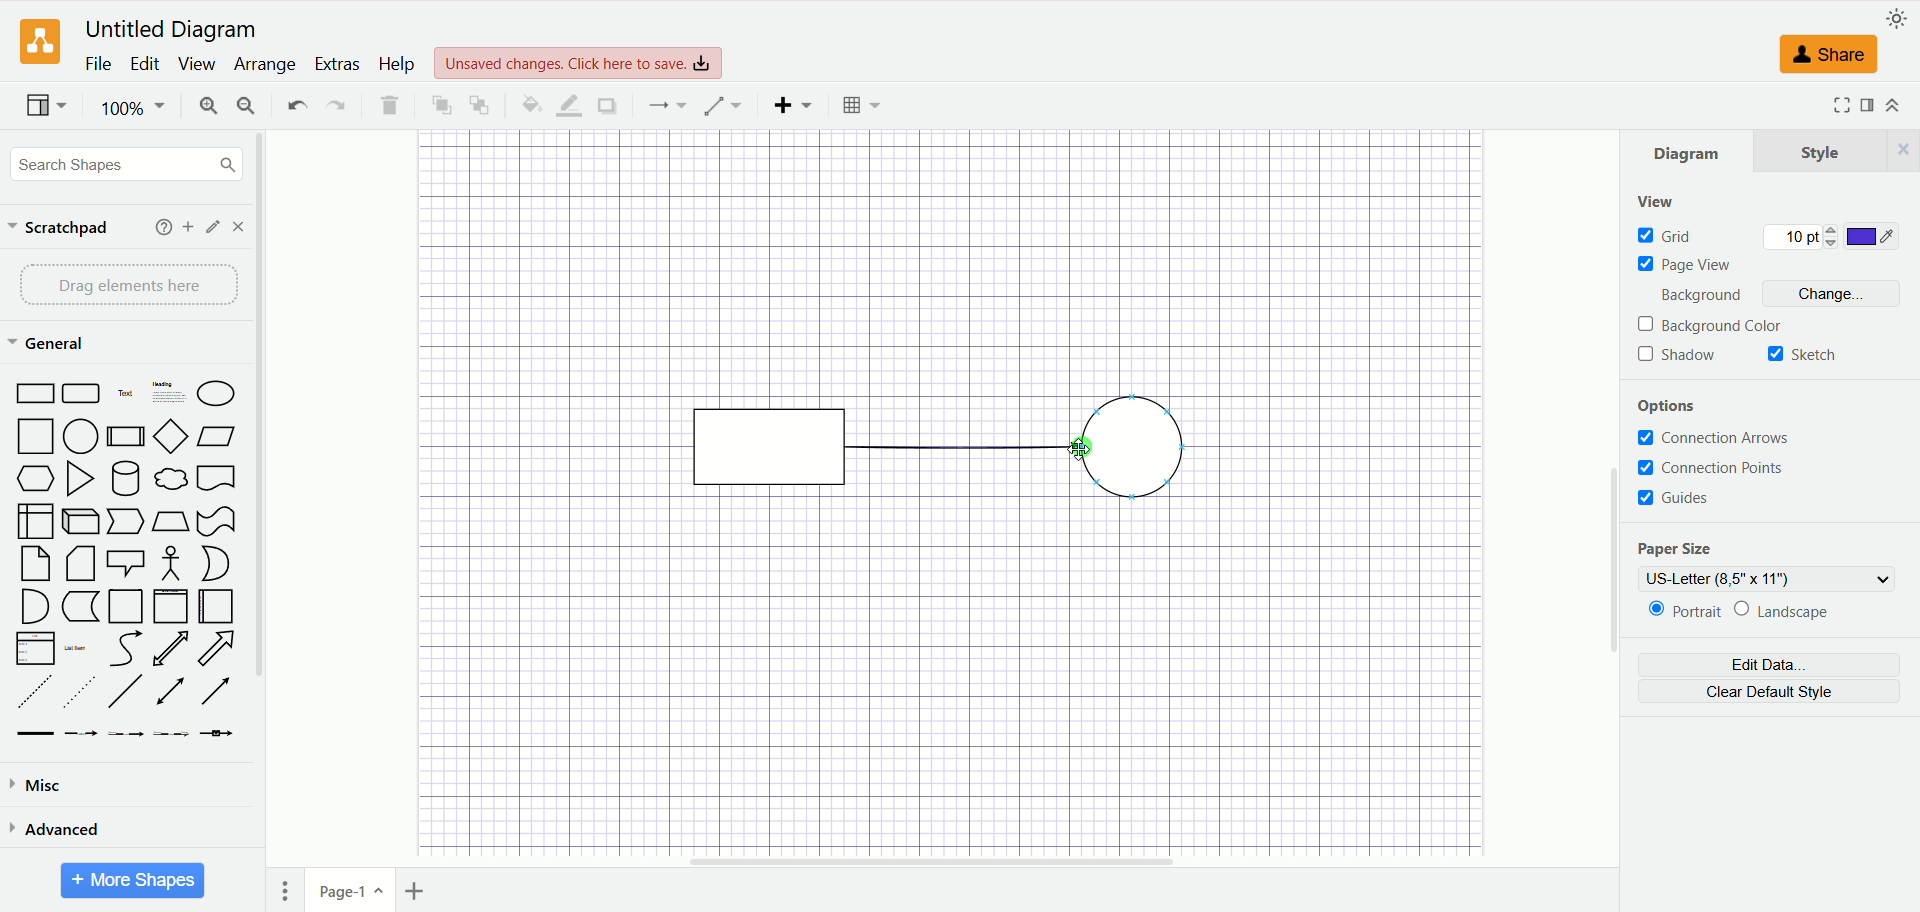  I want to click on Cylinder, so click(127, 479).